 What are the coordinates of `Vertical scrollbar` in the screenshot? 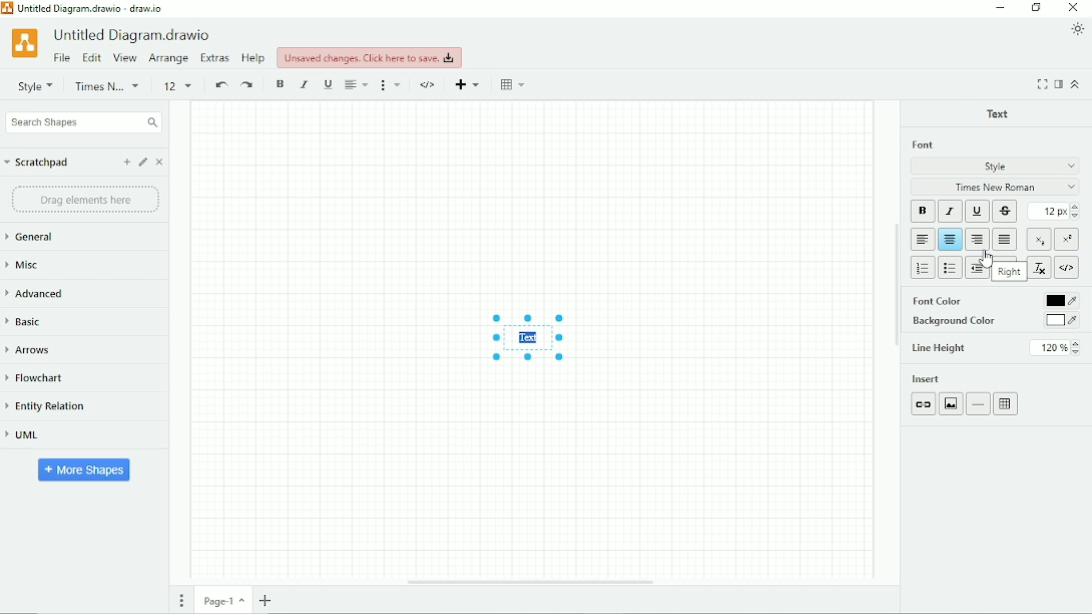 It's located at (896, 284).